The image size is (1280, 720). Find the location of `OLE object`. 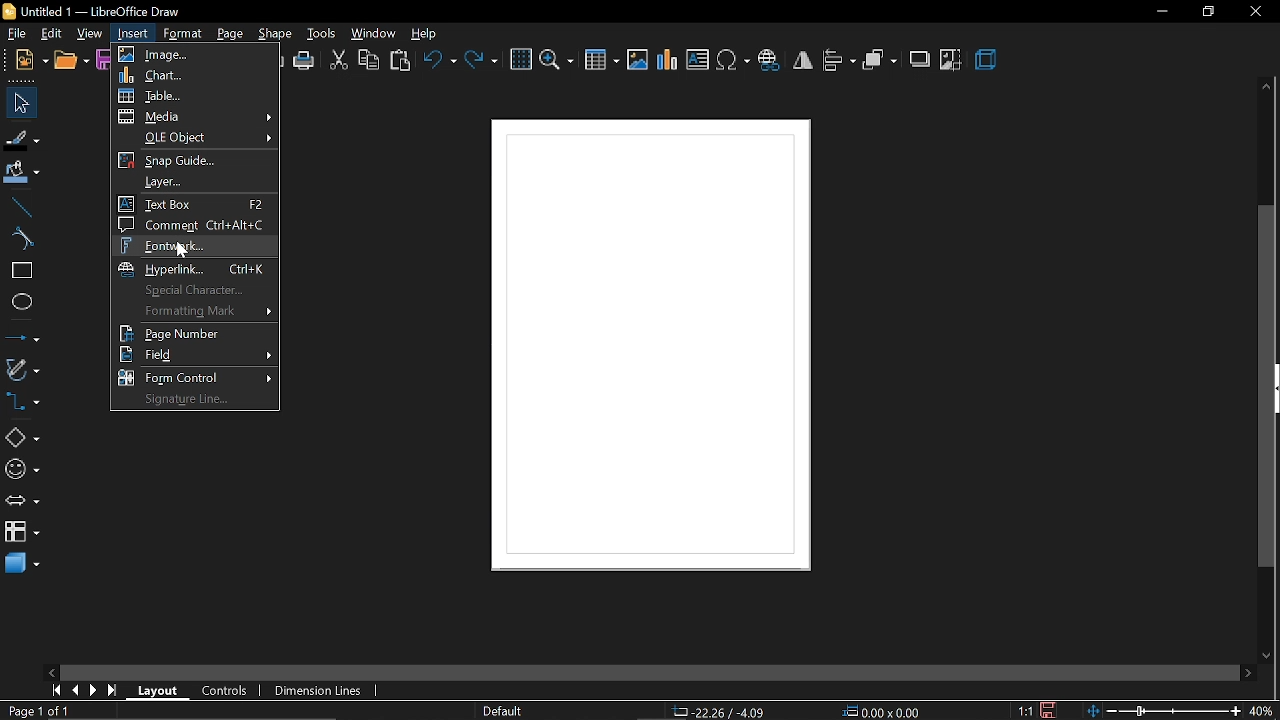

OLE object is located at coordinates (195, 138).